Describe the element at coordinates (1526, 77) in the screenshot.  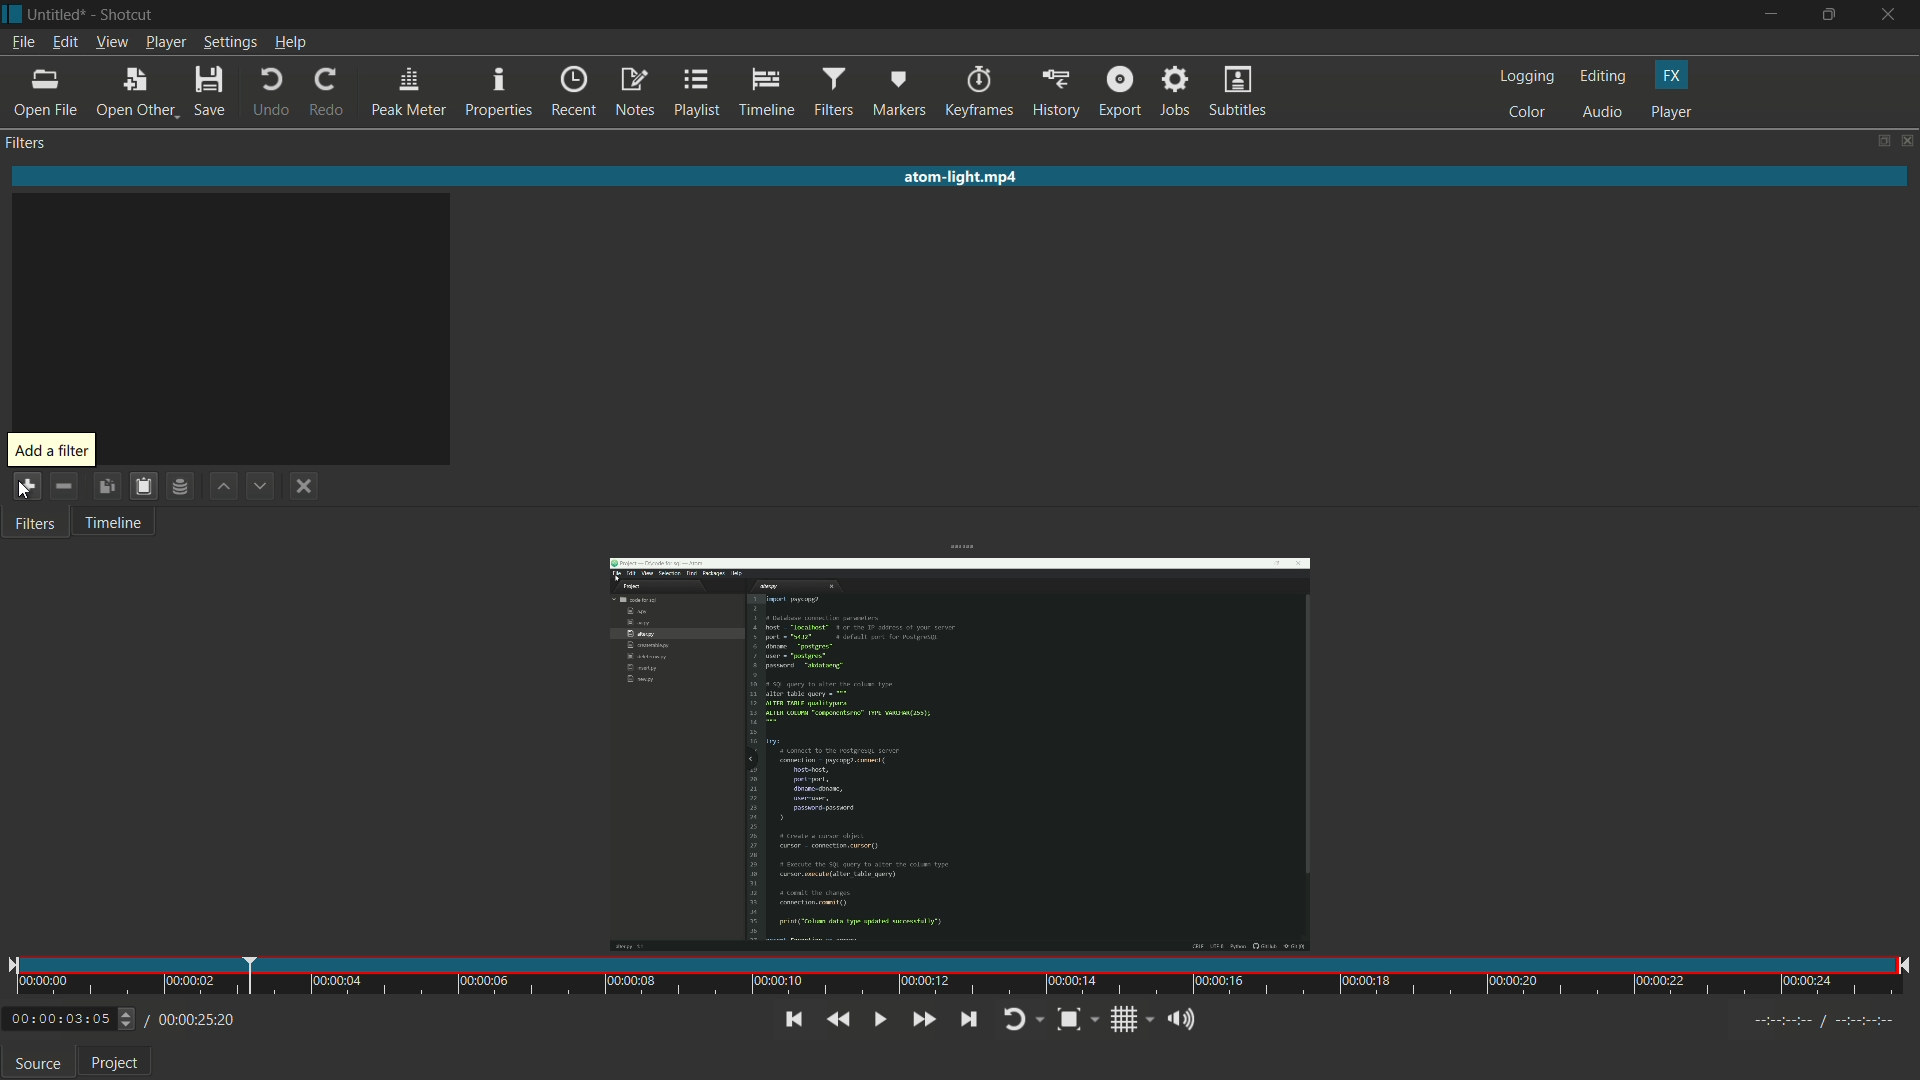
I see `logging` at that location.